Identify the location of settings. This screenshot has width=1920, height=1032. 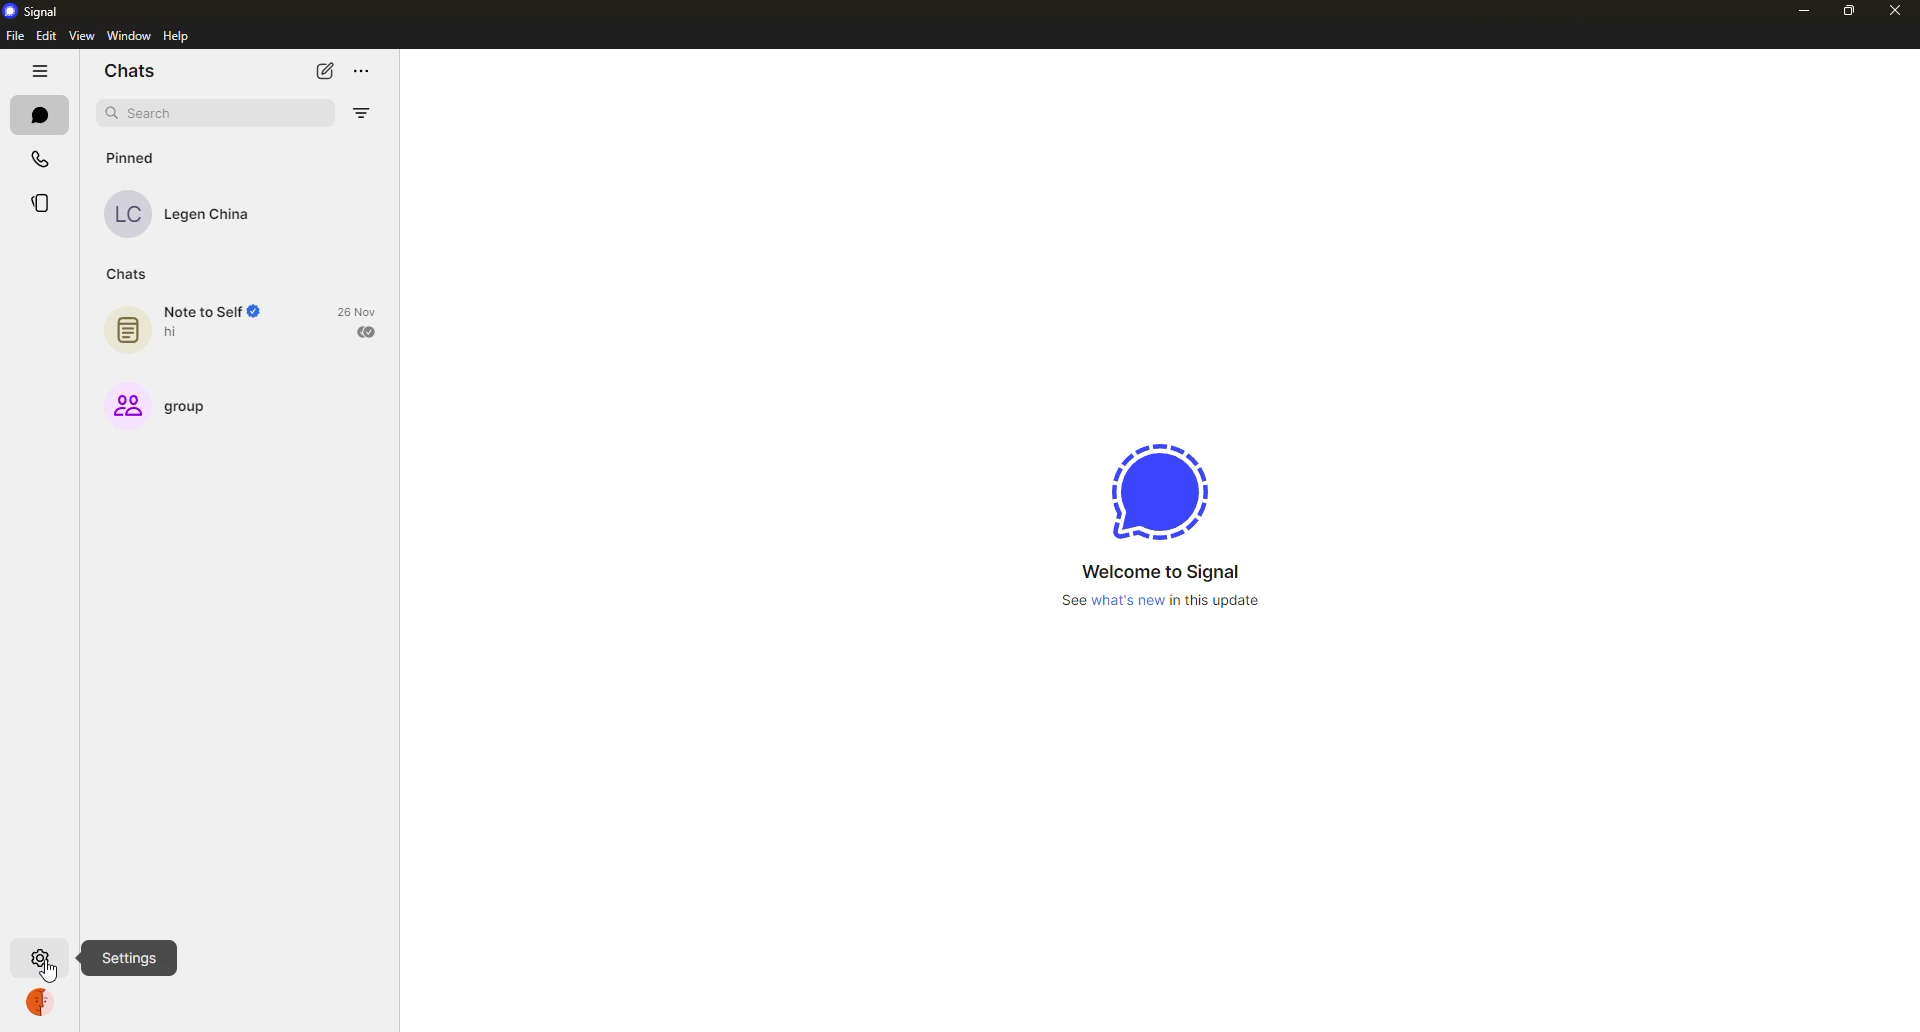
(129, 957).